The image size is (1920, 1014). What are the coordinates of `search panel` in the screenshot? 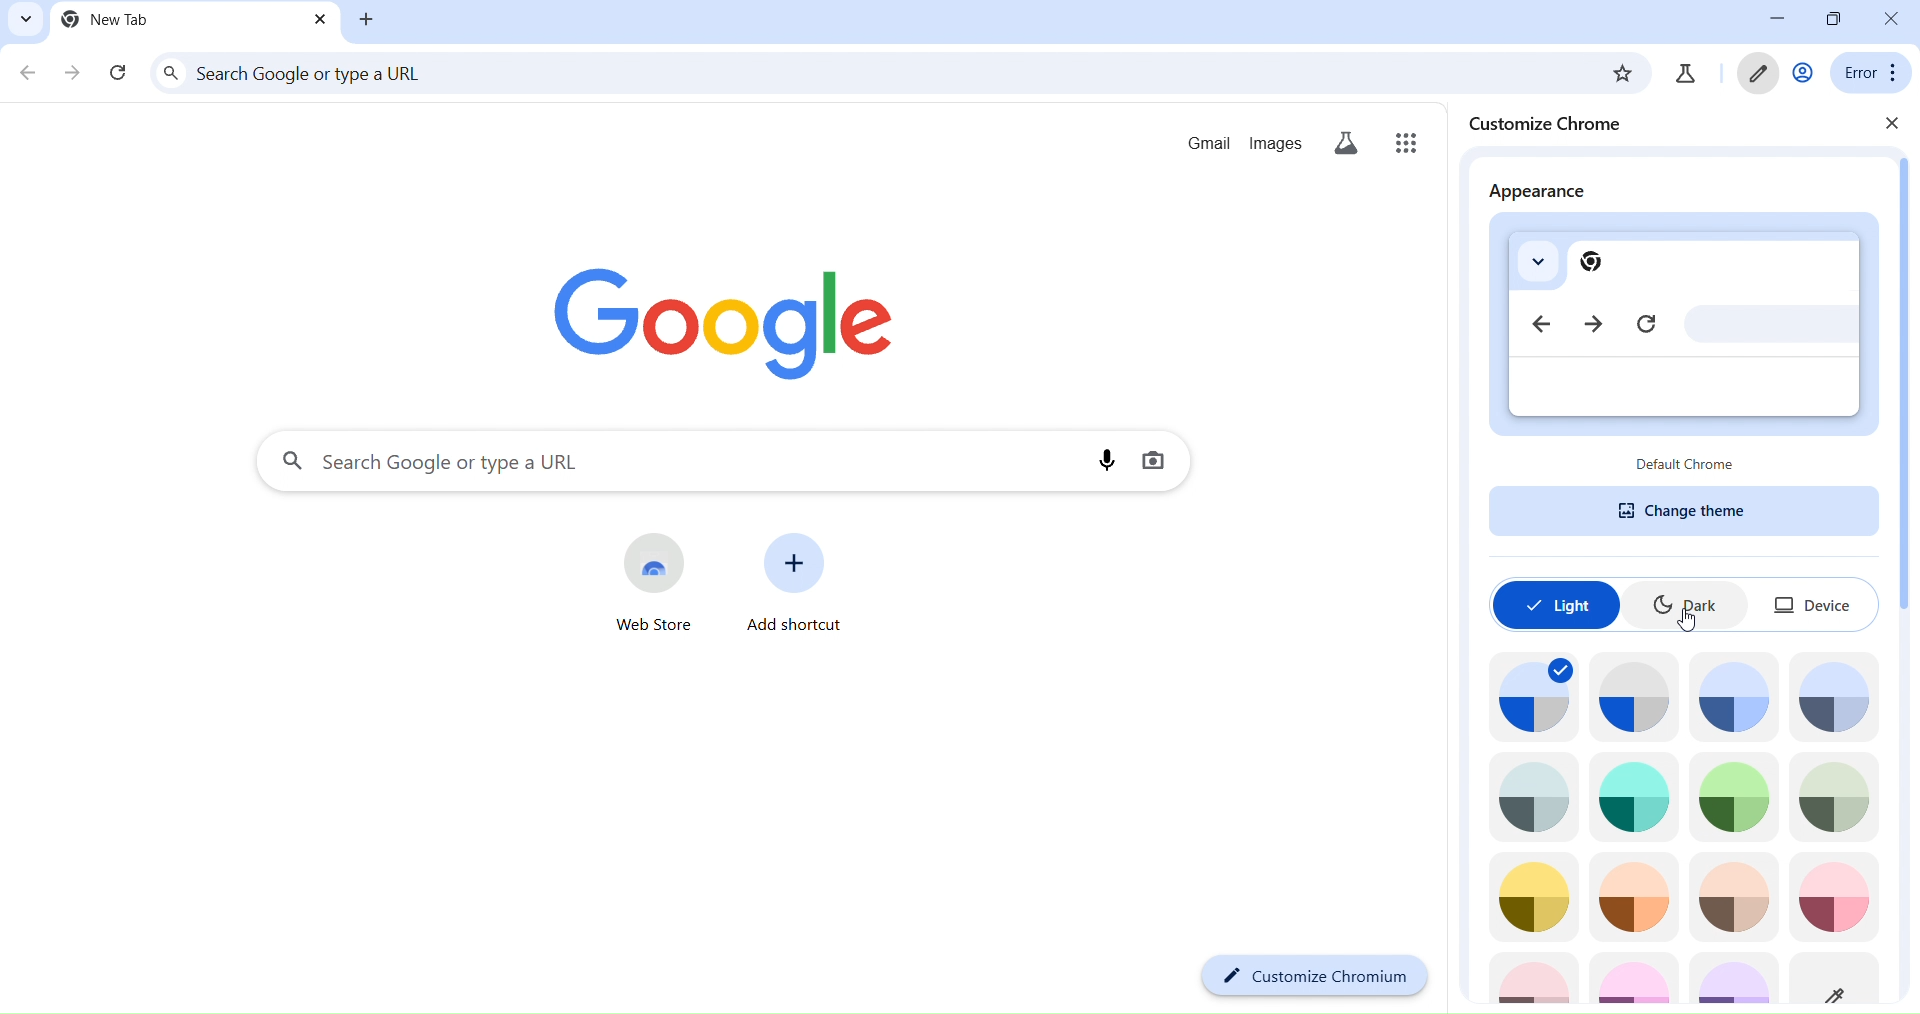 It's located at (878, 73).